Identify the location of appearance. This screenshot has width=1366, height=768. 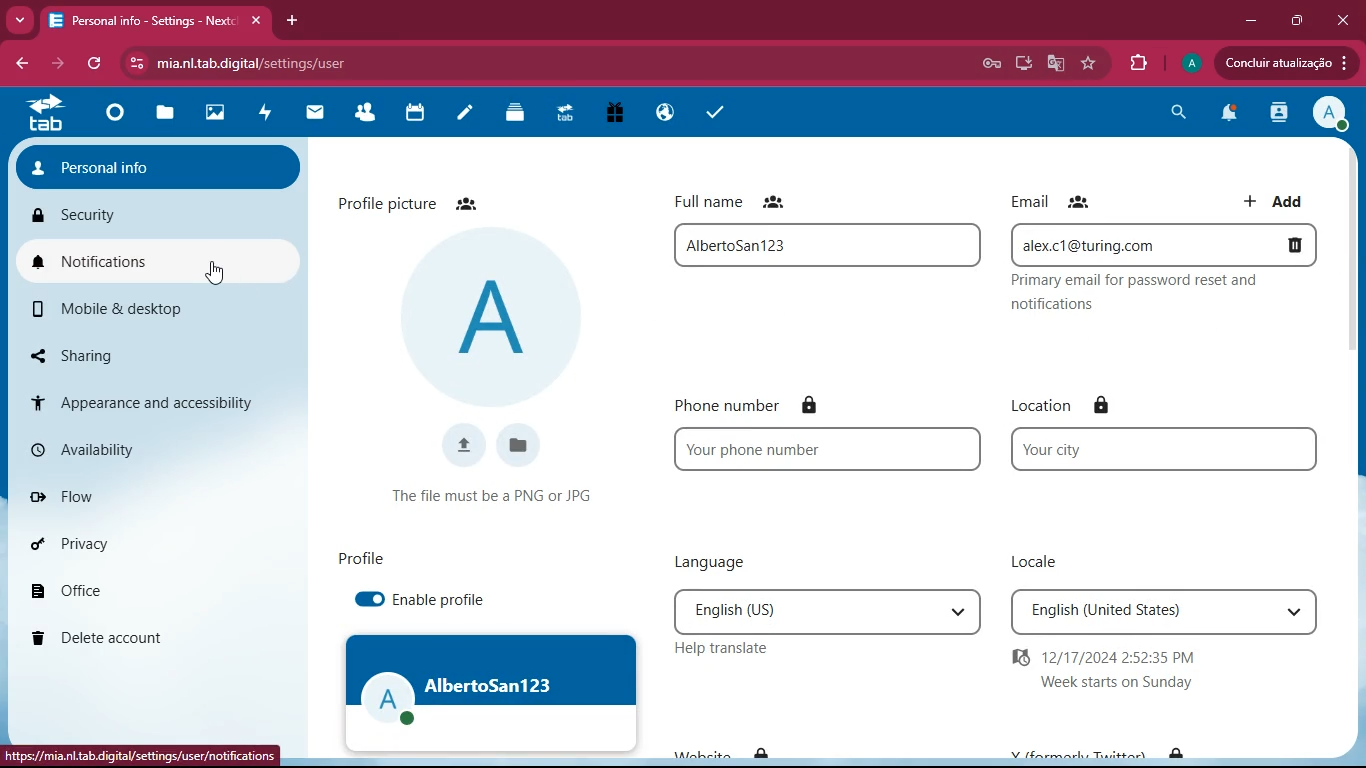
(142, 397).